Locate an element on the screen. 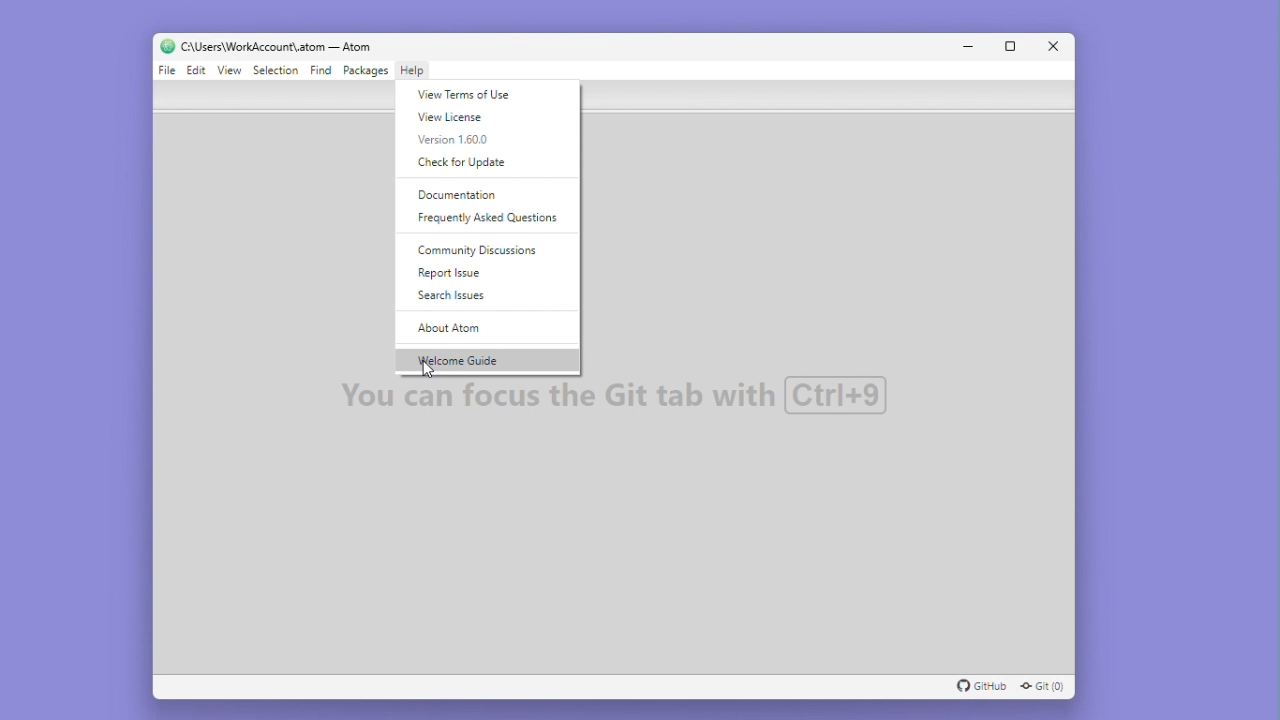  You terms of use is located at coordinates (466, 94).